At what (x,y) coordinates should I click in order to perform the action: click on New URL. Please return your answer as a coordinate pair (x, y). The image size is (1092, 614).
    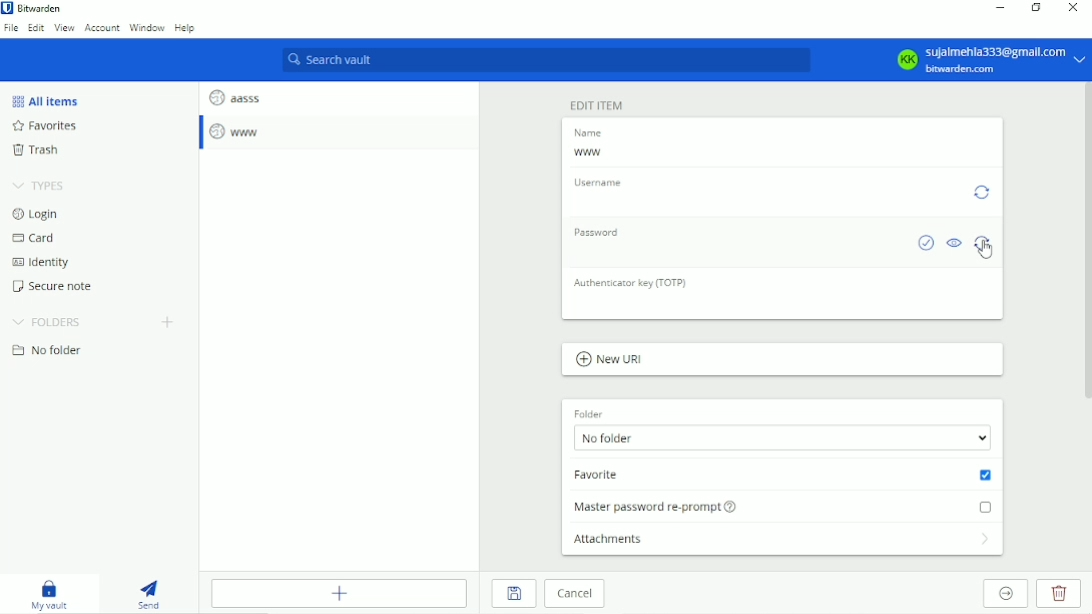
    Looking at the image, I should click on (610, 360).